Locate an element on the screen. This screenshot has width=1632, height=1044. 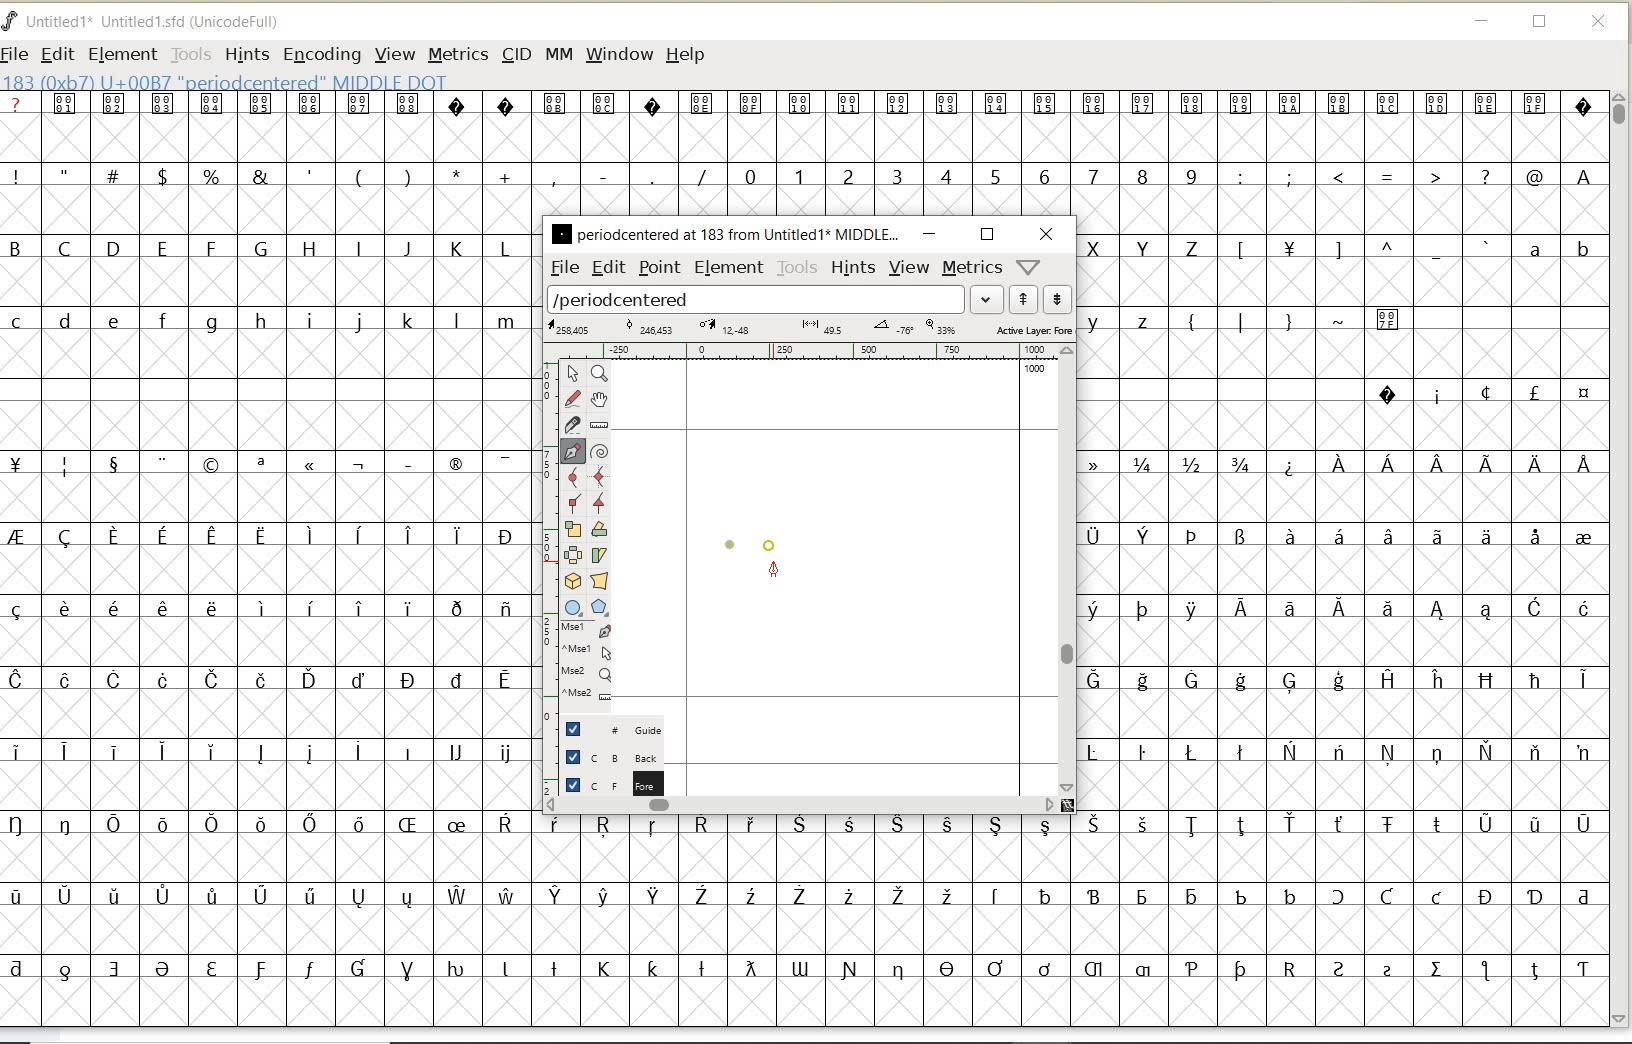
FontForge Logo is located at coordinates (11, 19).